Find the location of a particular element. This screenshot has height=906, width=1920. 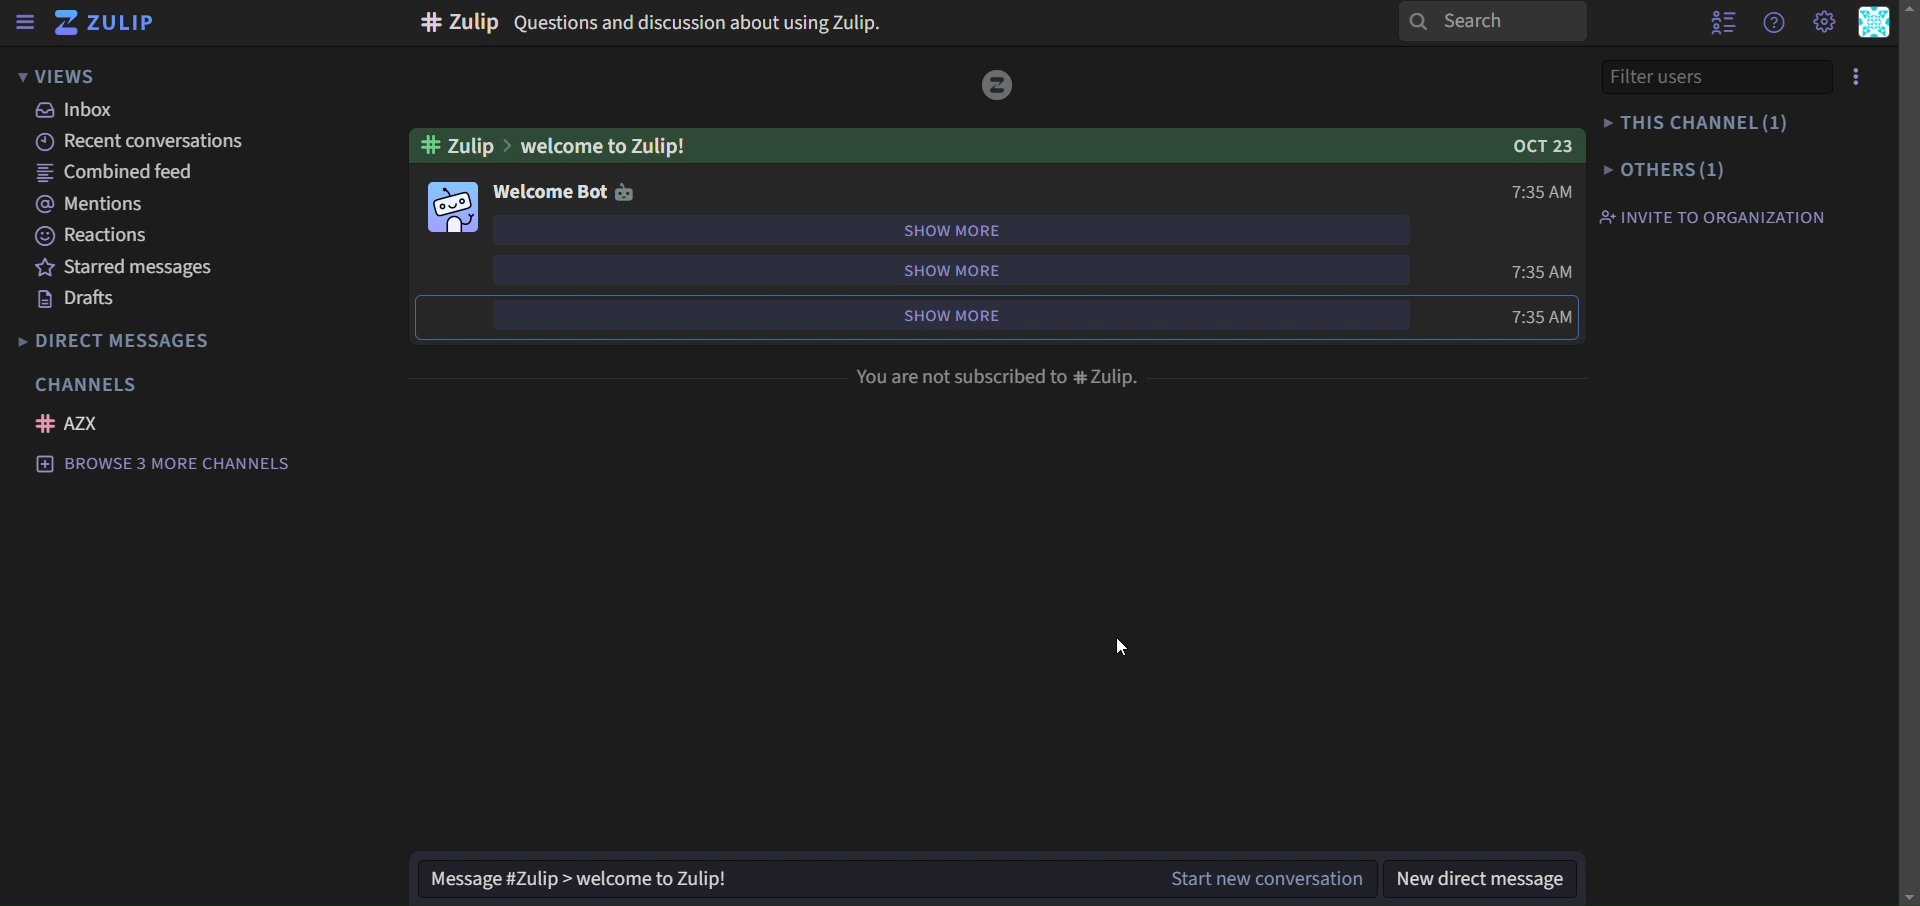

channels is located at coordinates (91, 384).